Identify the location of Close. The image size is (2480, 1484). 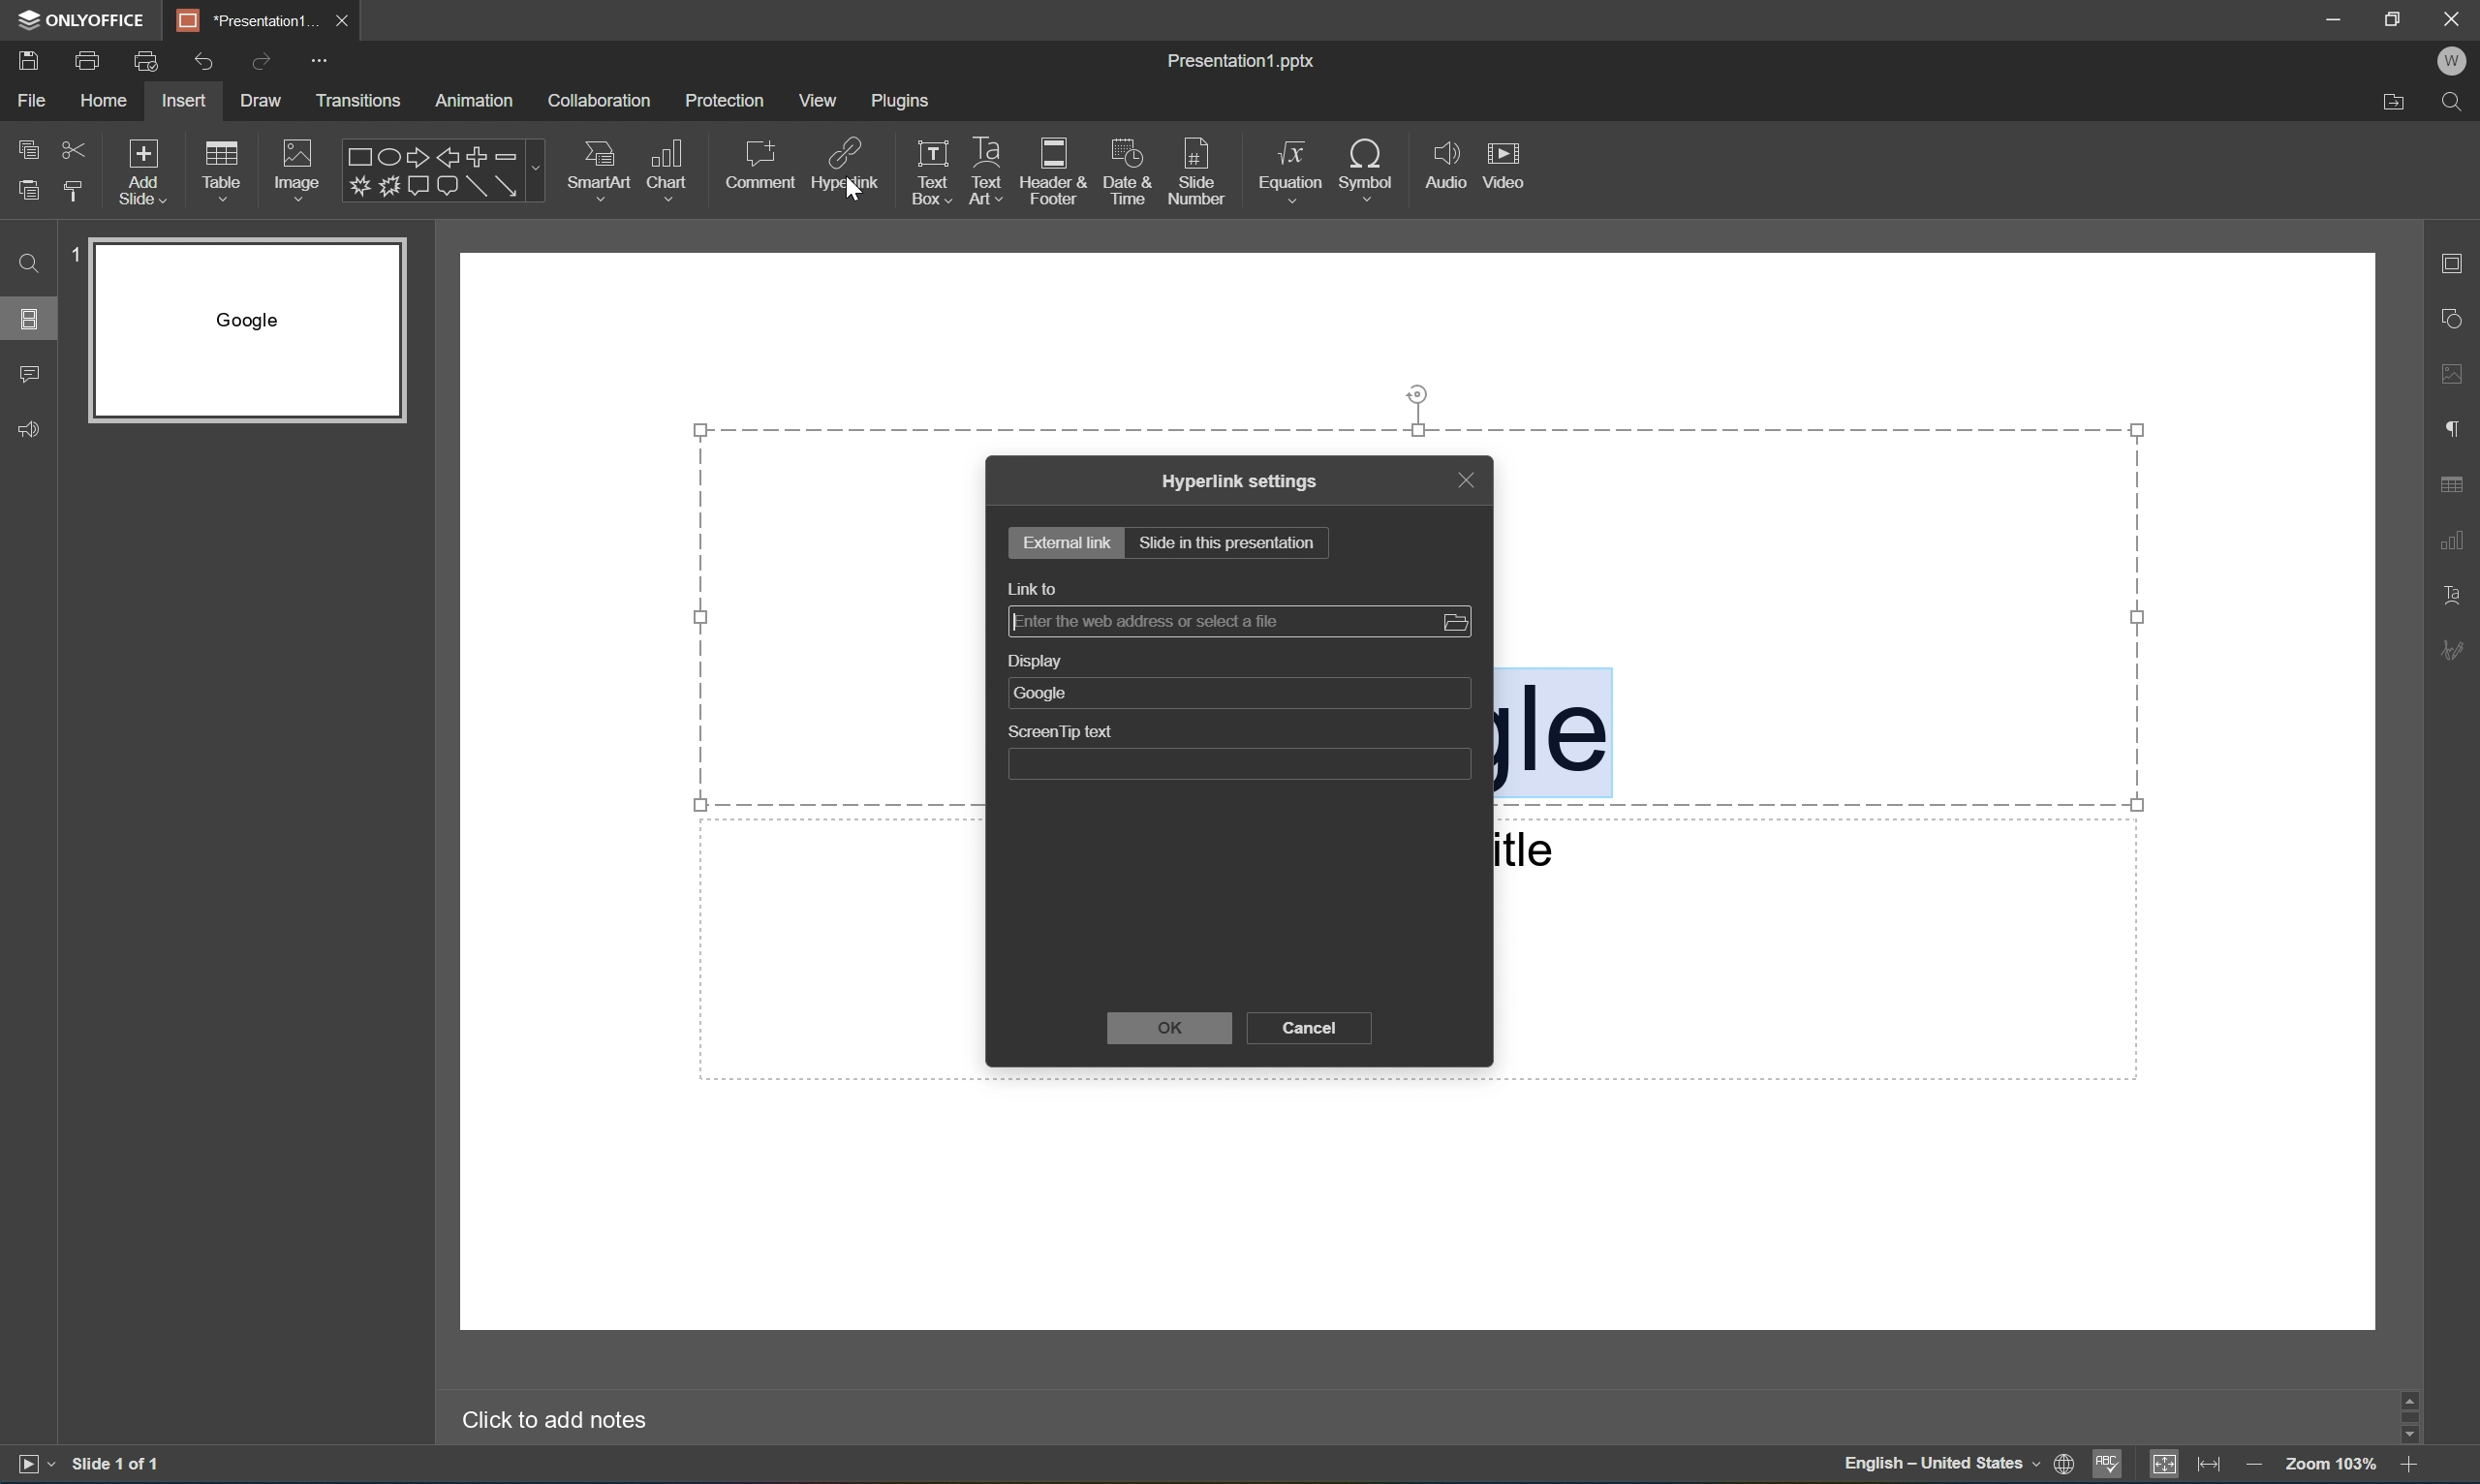
(1465, 478).